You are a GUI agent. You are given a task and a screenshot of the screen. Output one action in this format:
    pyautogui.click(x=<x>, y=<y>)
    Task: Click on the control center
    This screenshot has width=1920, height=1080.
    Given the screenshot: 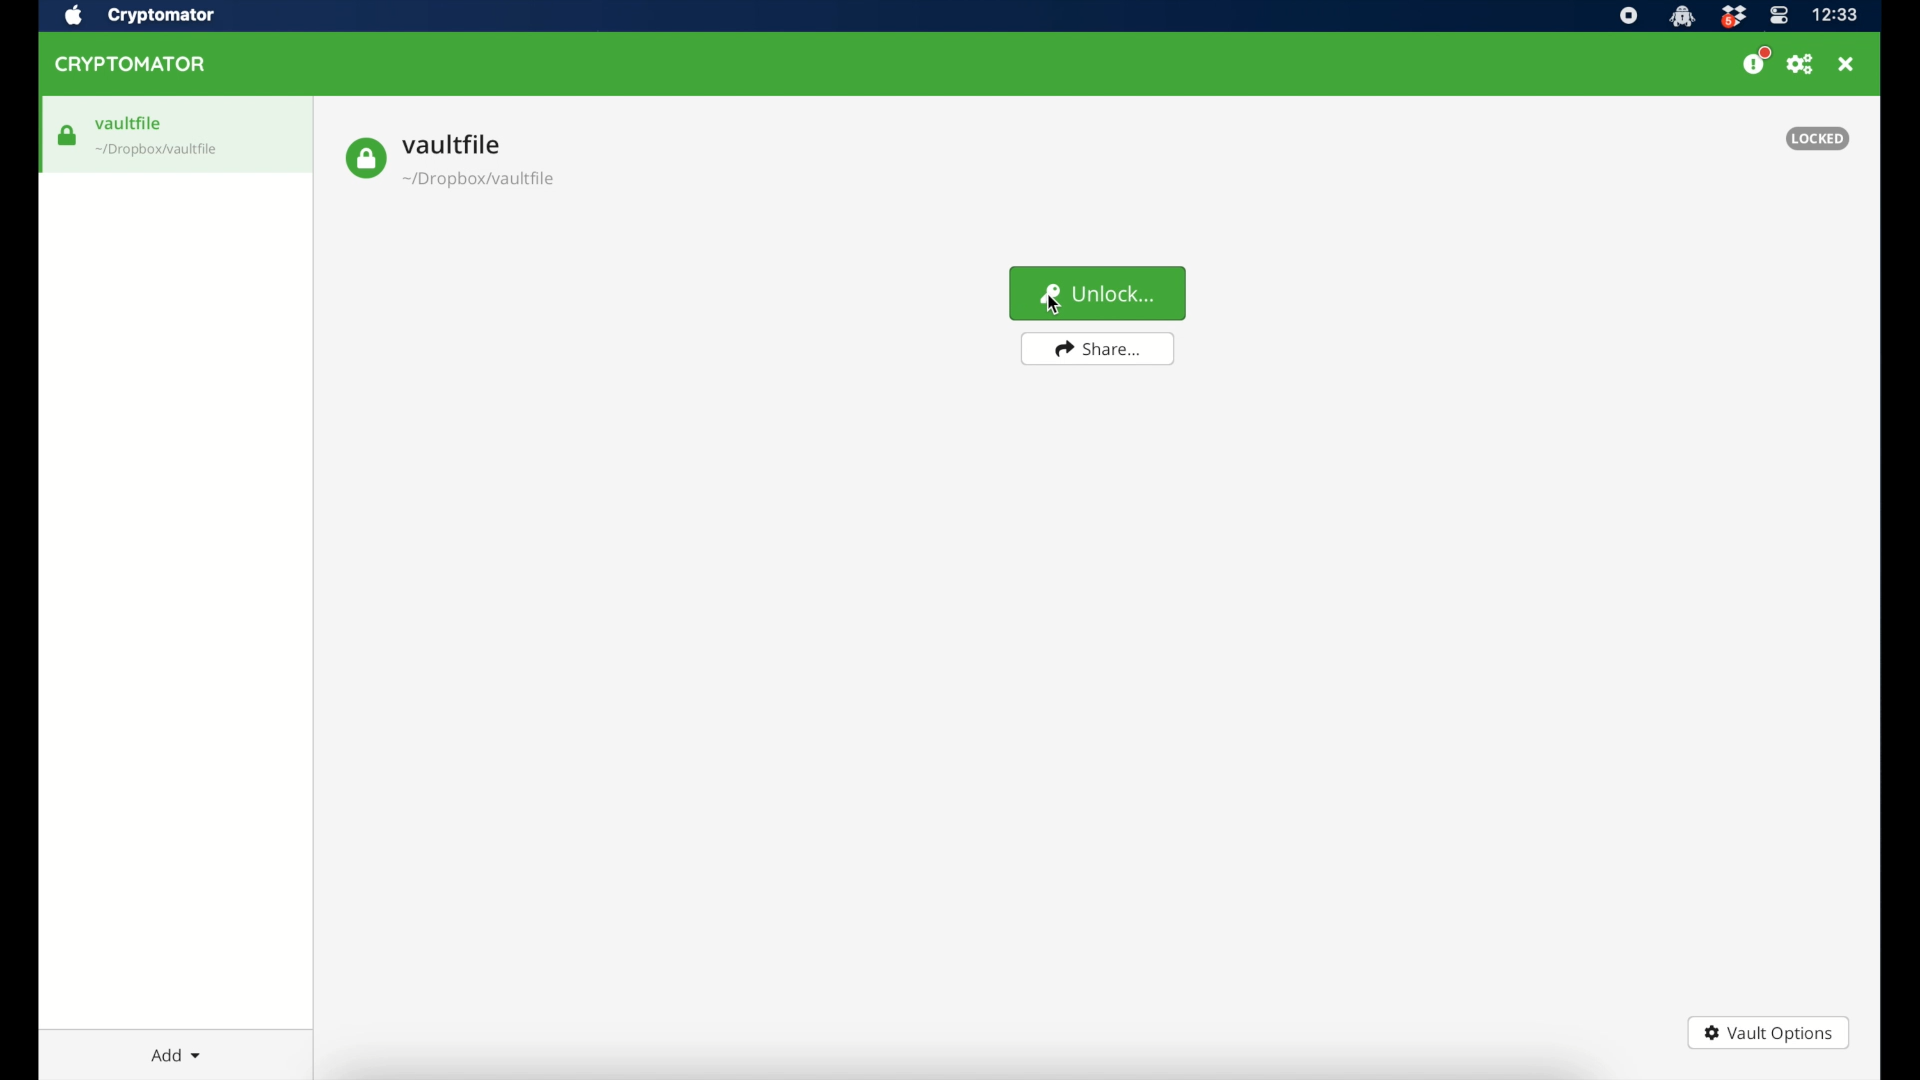 What is the action you would take?
    pyautogui.click(x=1777, y=15)
    